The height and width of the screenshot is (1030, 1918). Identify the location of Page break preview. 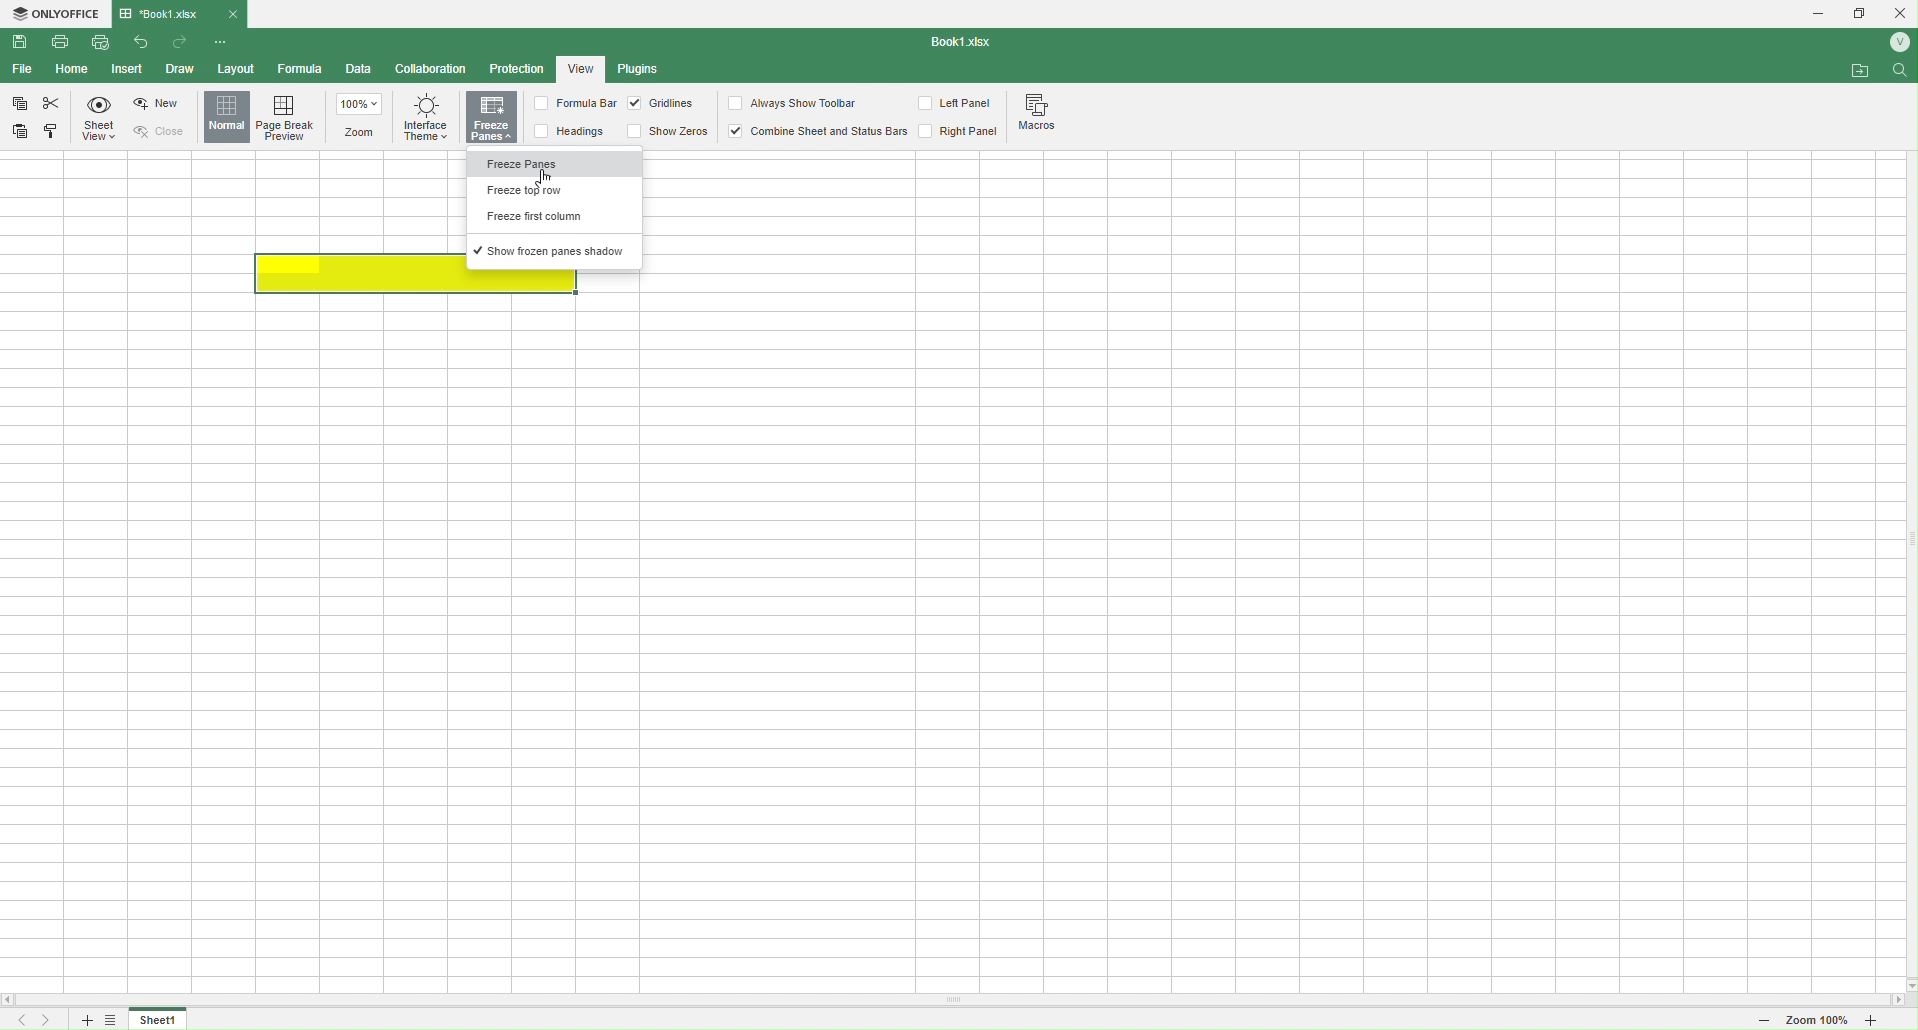
(290, 117).